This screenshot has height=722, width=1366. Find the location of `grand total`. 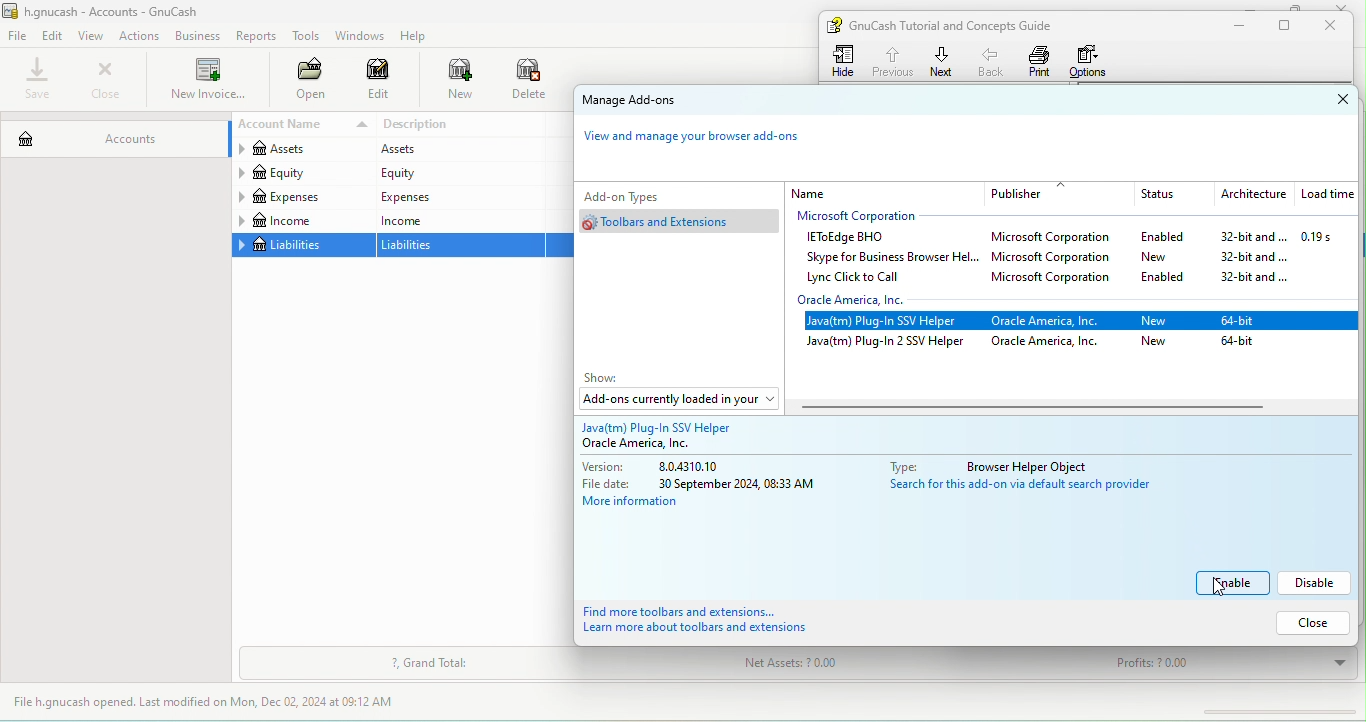

grand total is located at coordinates (430, 664).